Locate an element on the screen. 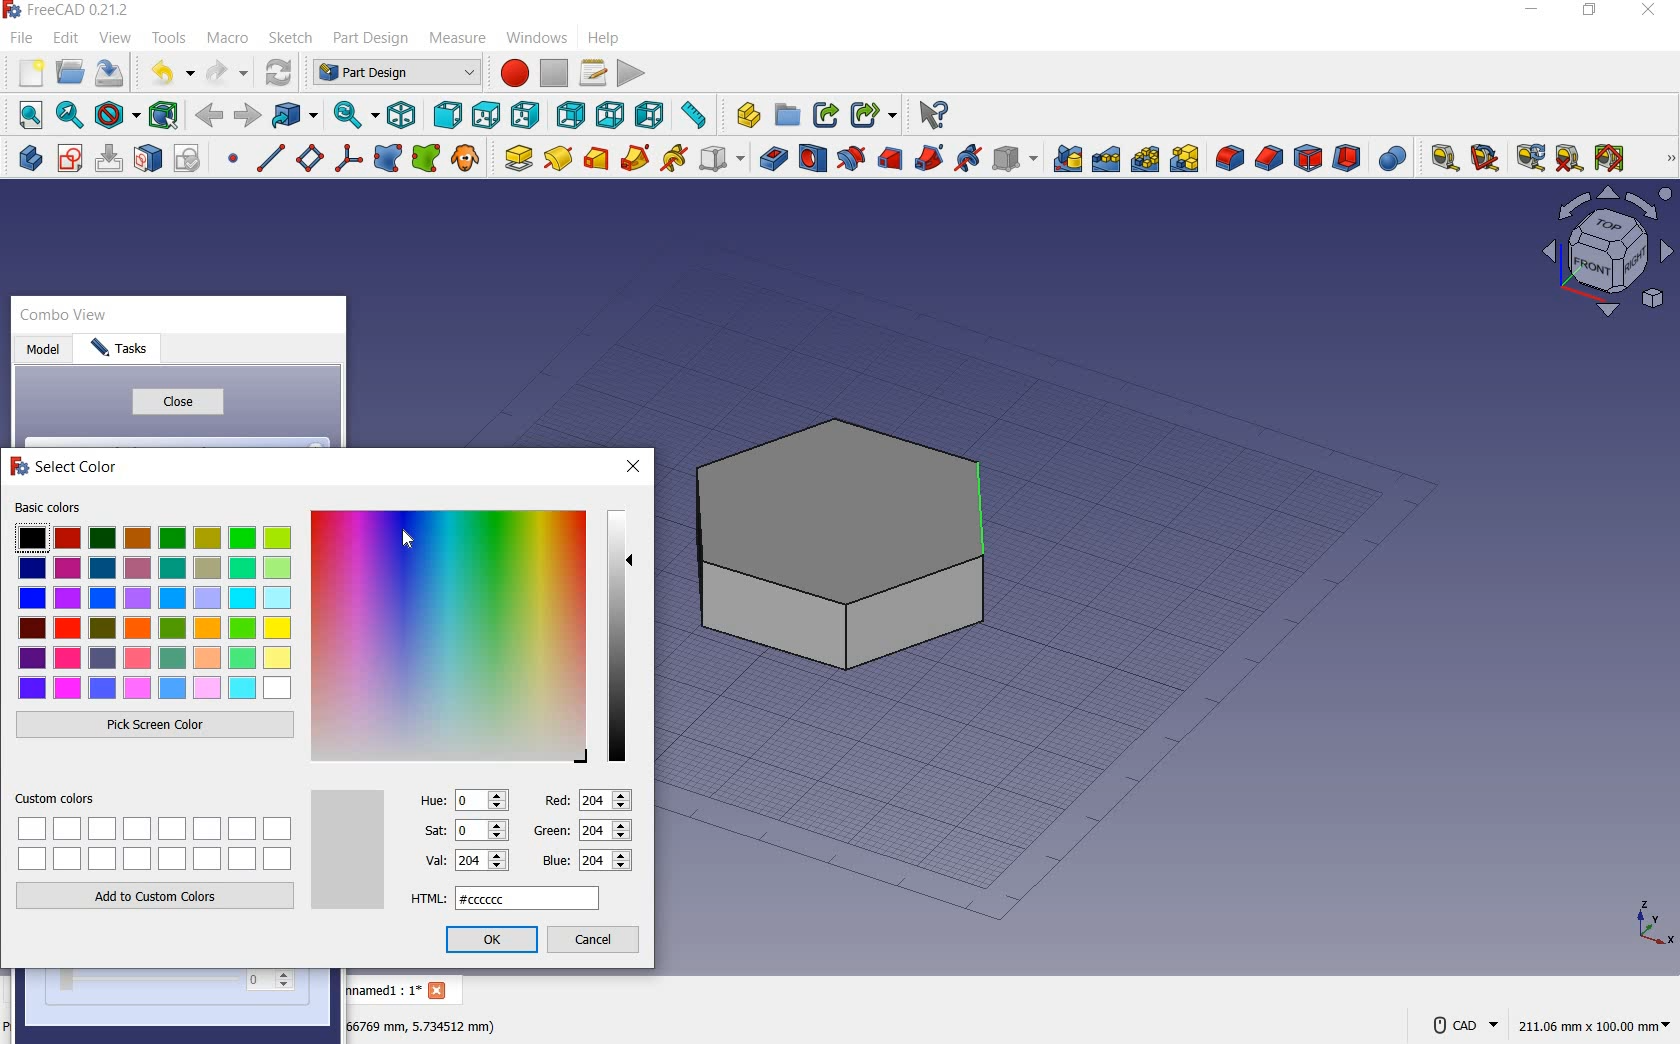  draw style is located at coordinates (116, 116).